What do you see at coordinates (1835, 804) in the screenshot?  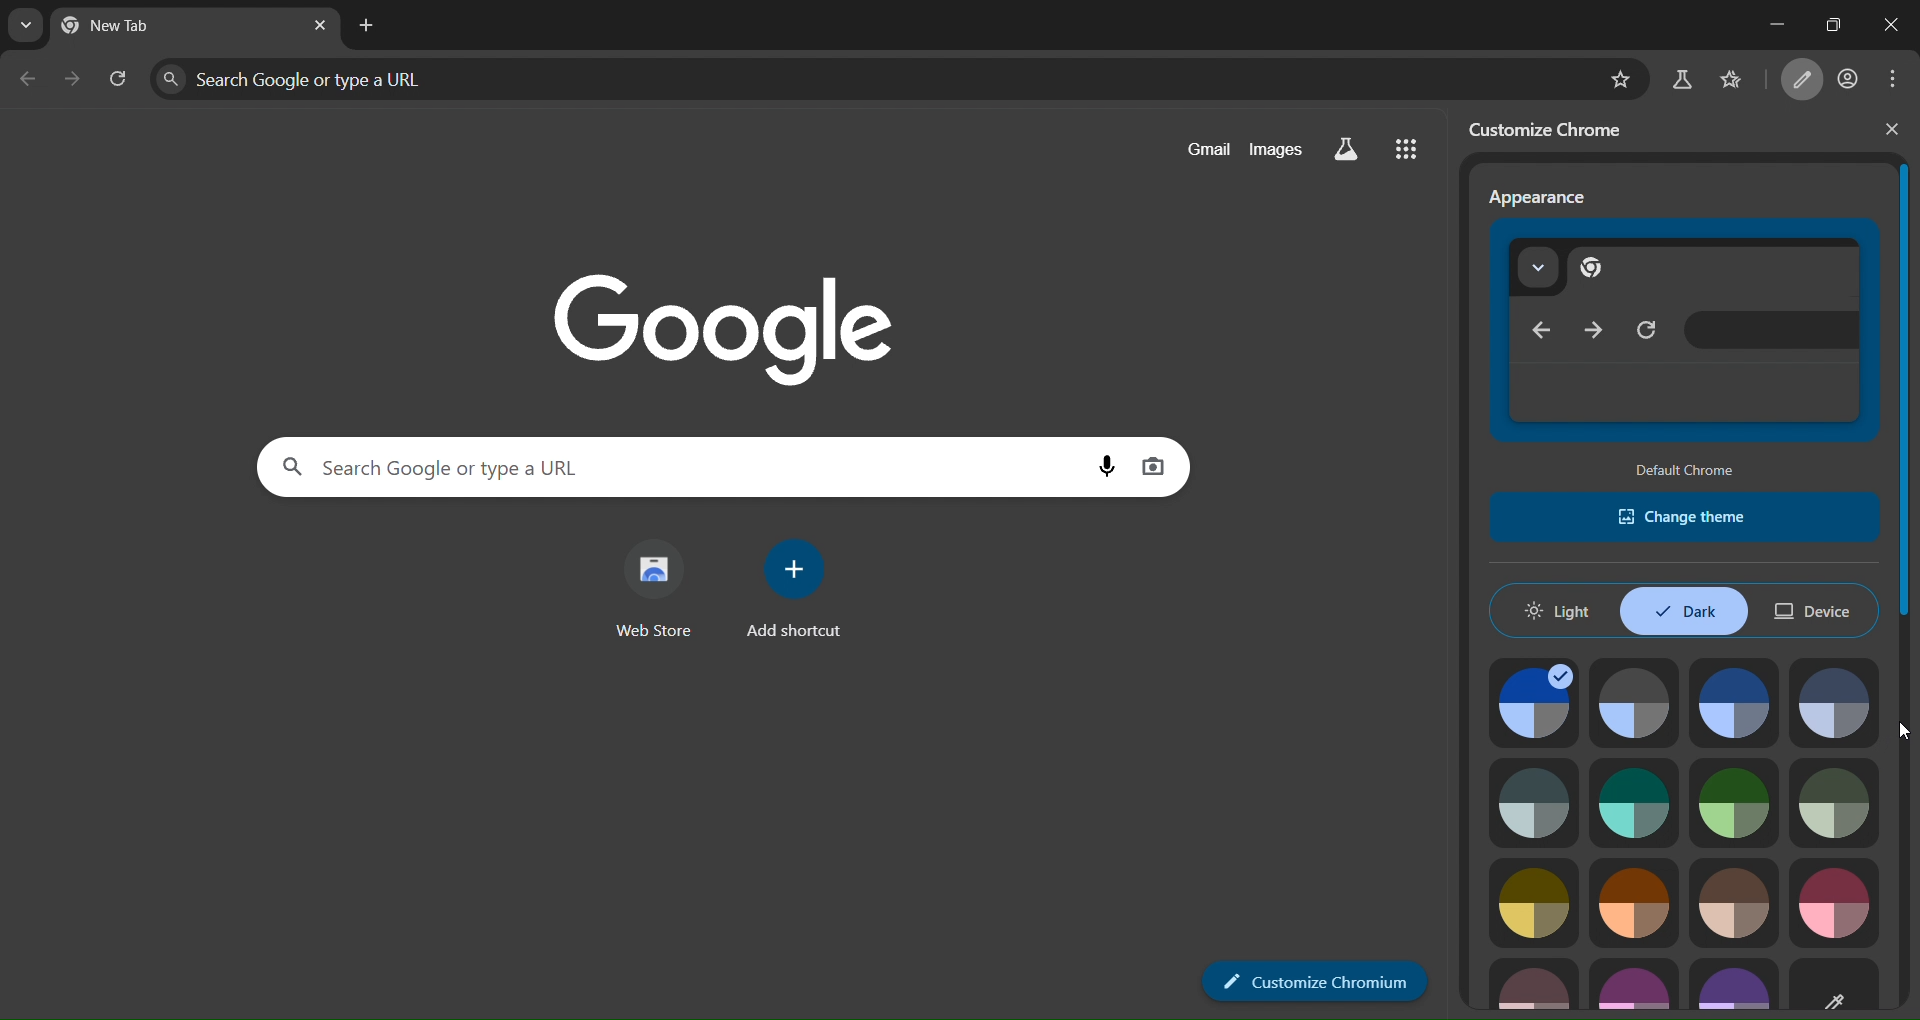 I see `image` at bounding box center [1835, 804].